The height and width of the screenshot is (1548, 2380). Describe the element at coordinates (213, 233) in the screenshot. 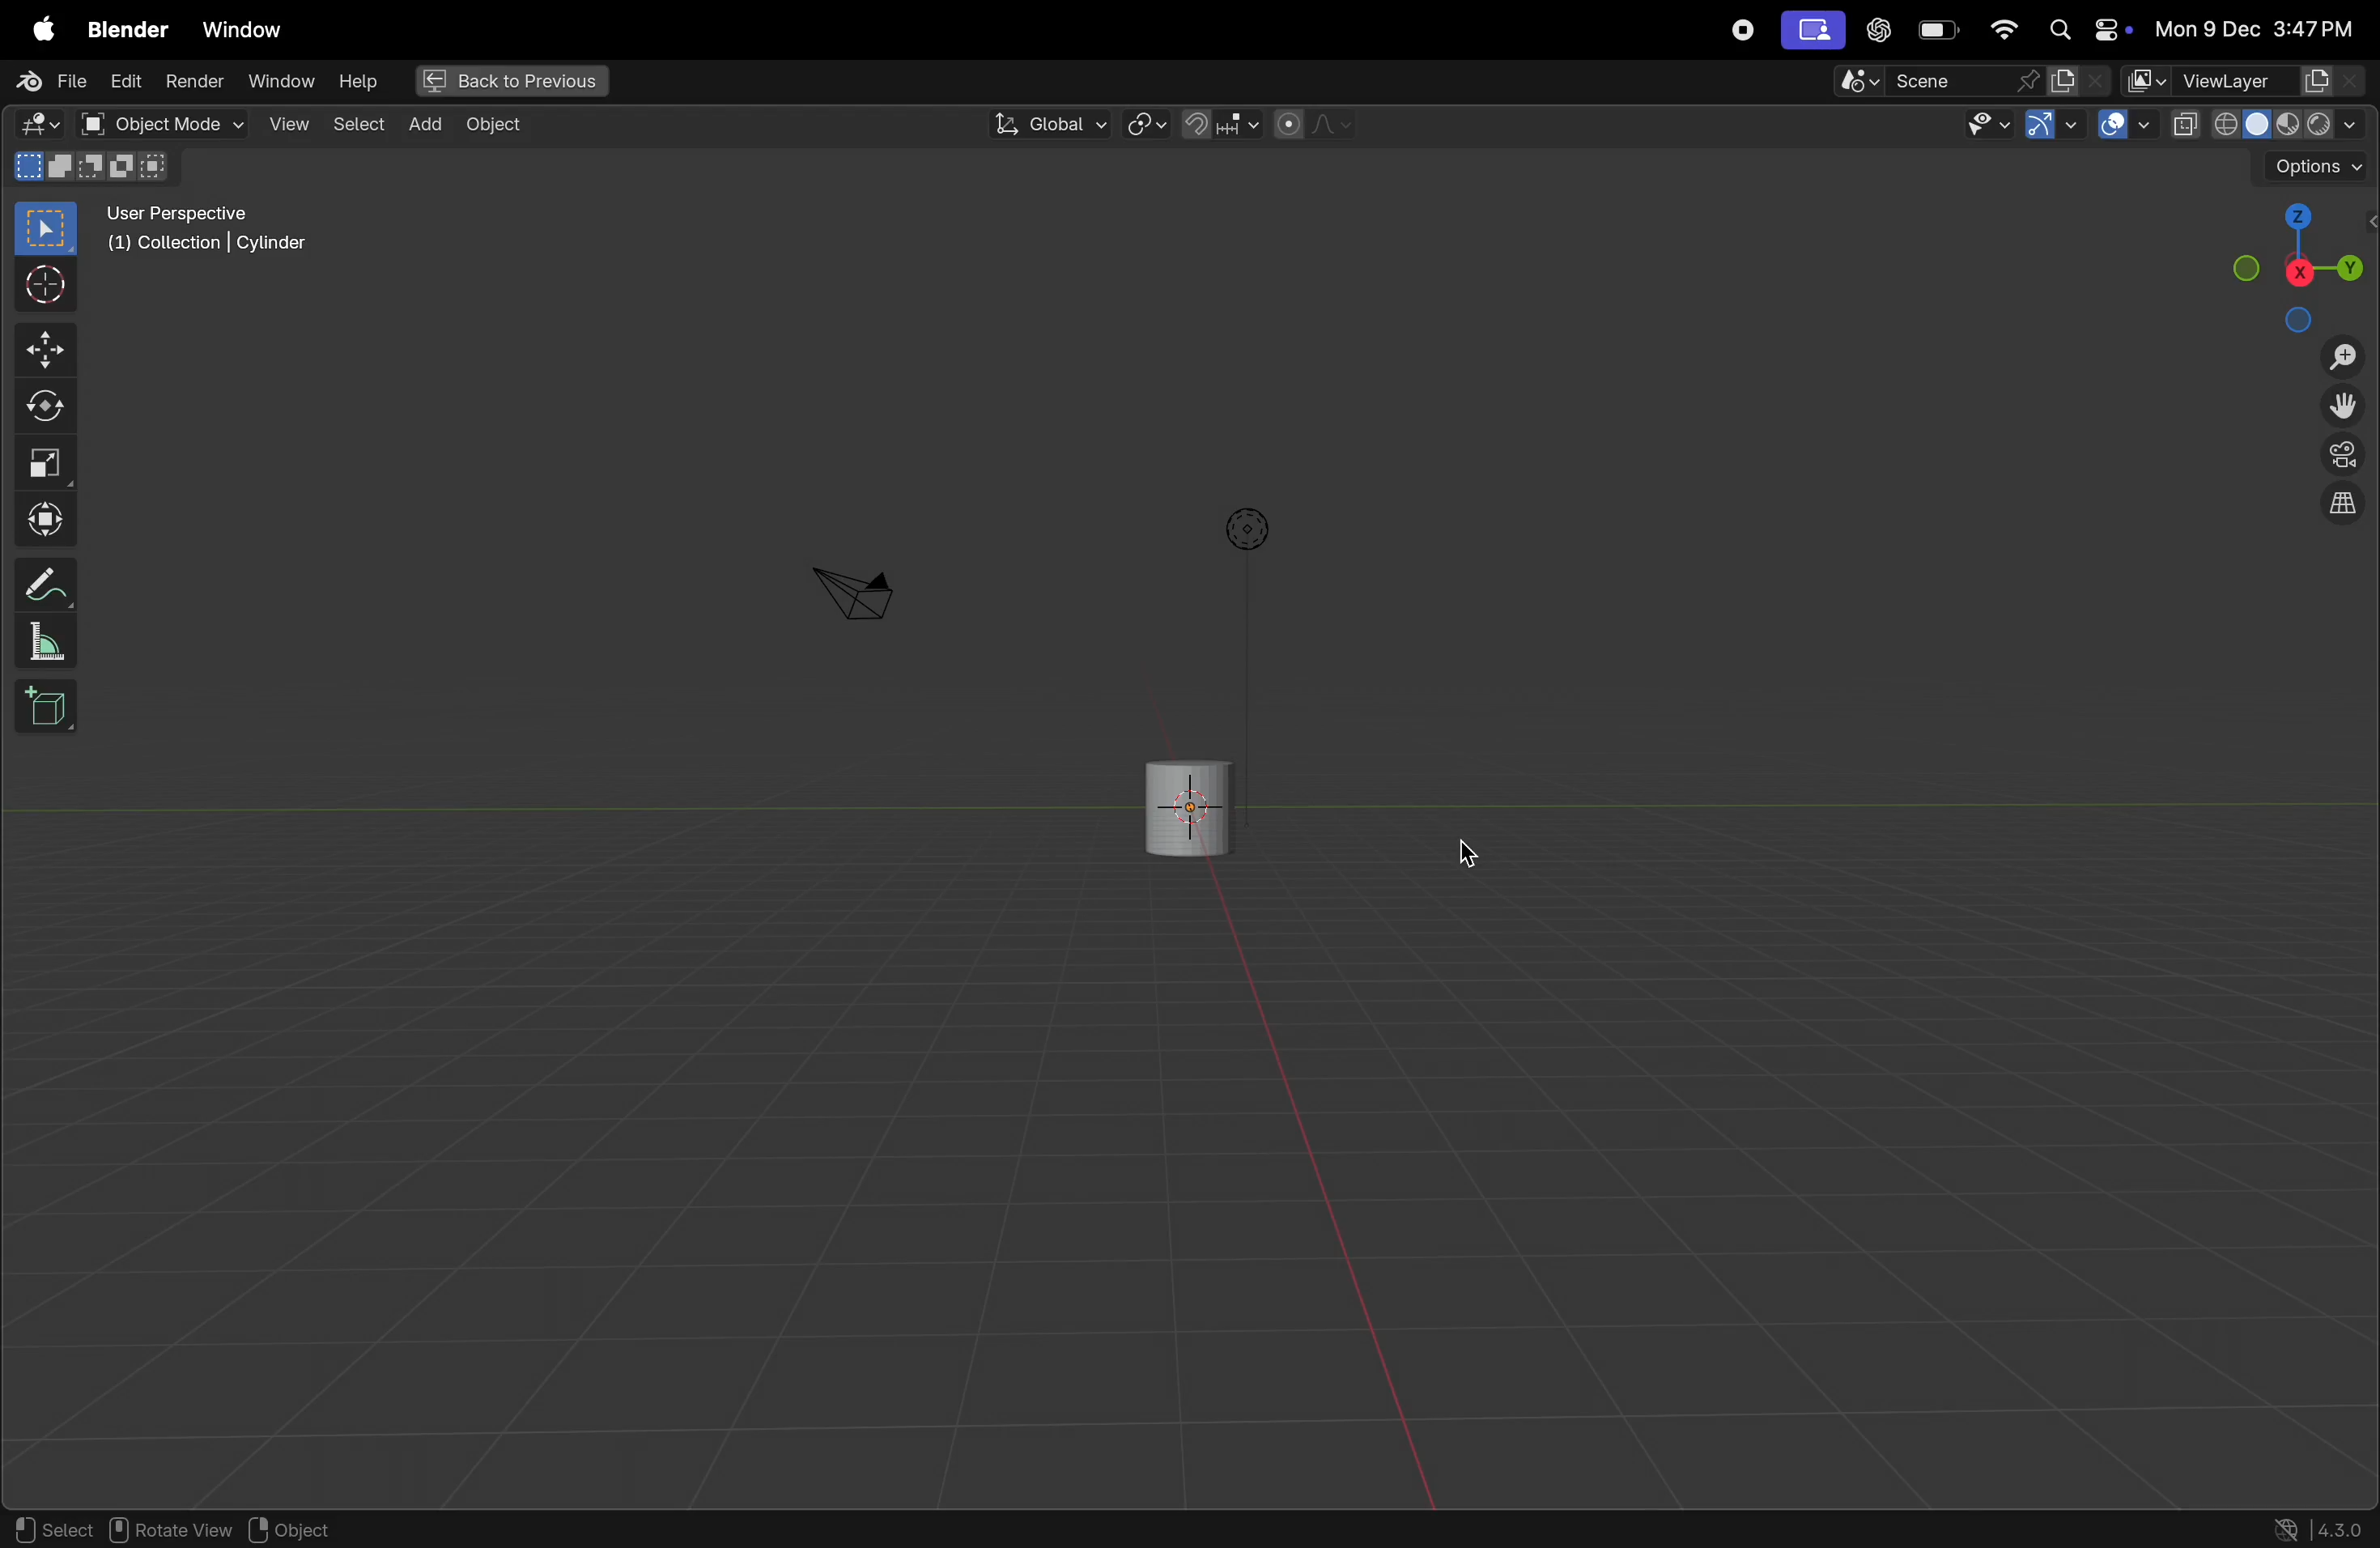

I see `user perspective` at that location.